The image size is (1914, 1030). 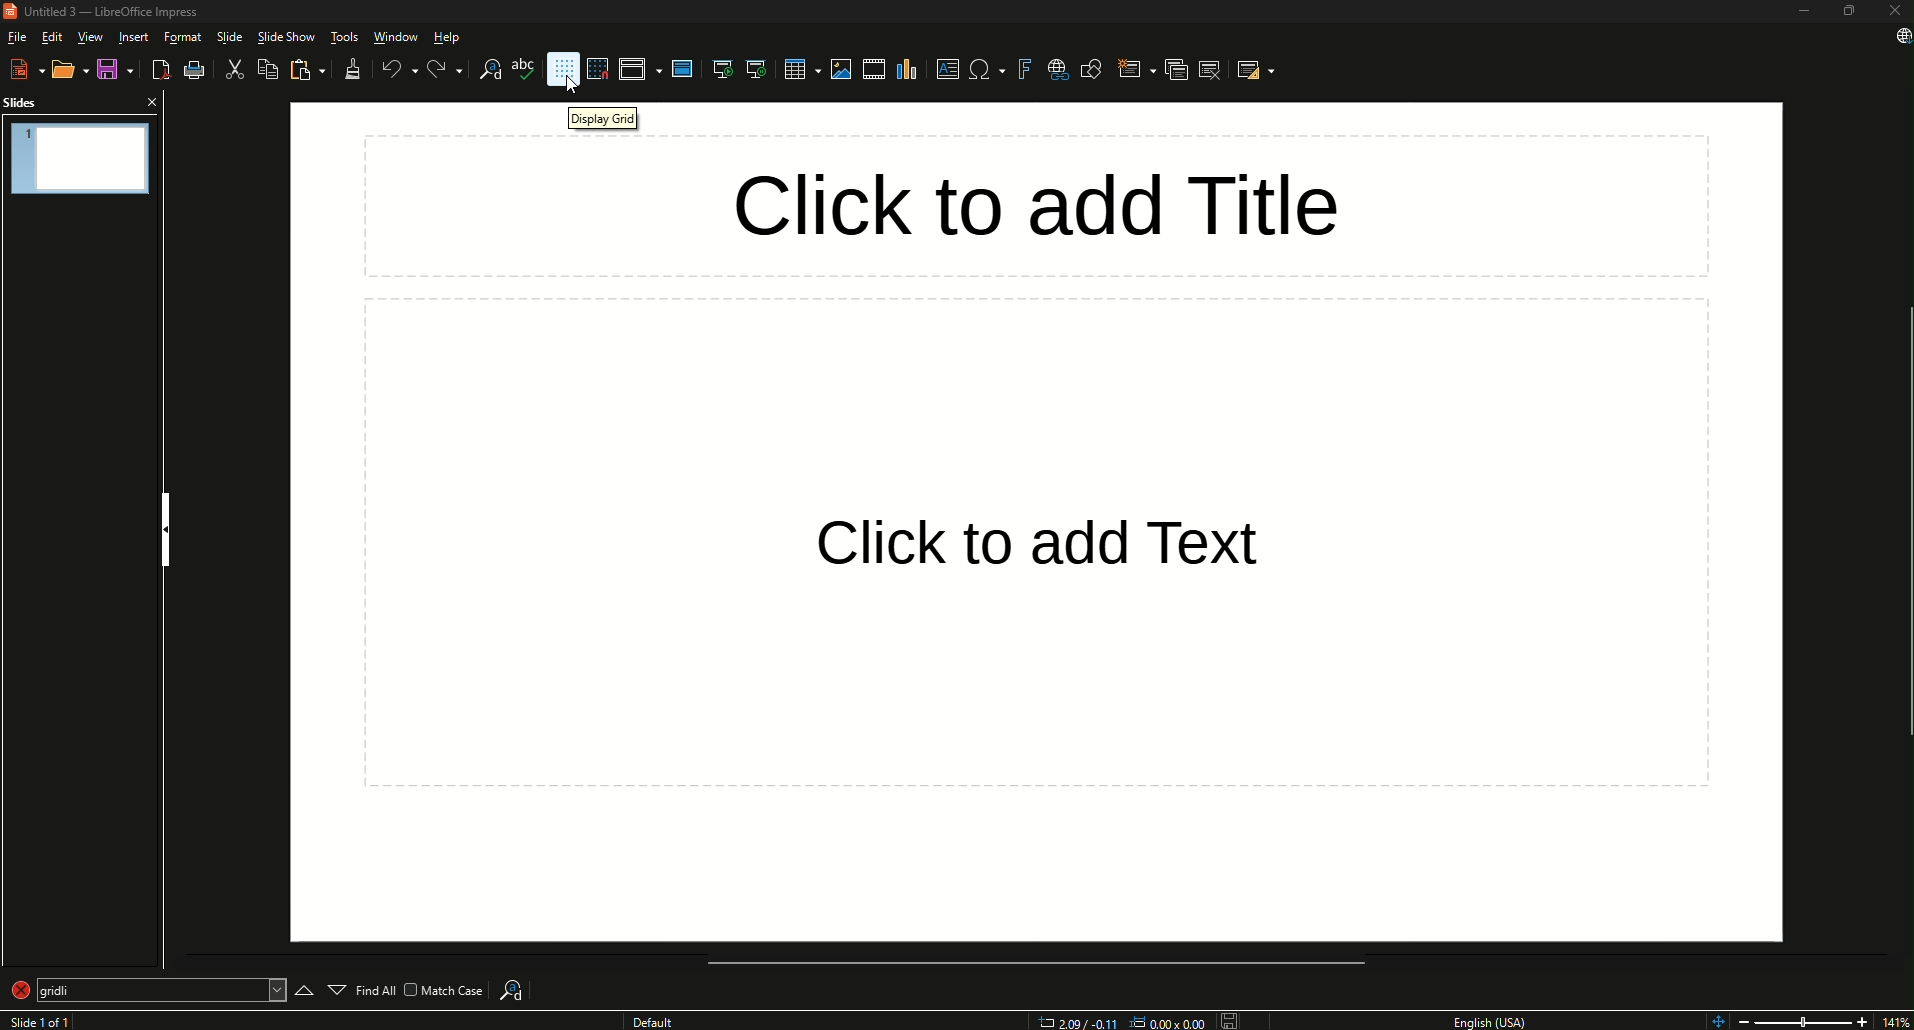 I want to click on Edit, so click(x=52, y=35).